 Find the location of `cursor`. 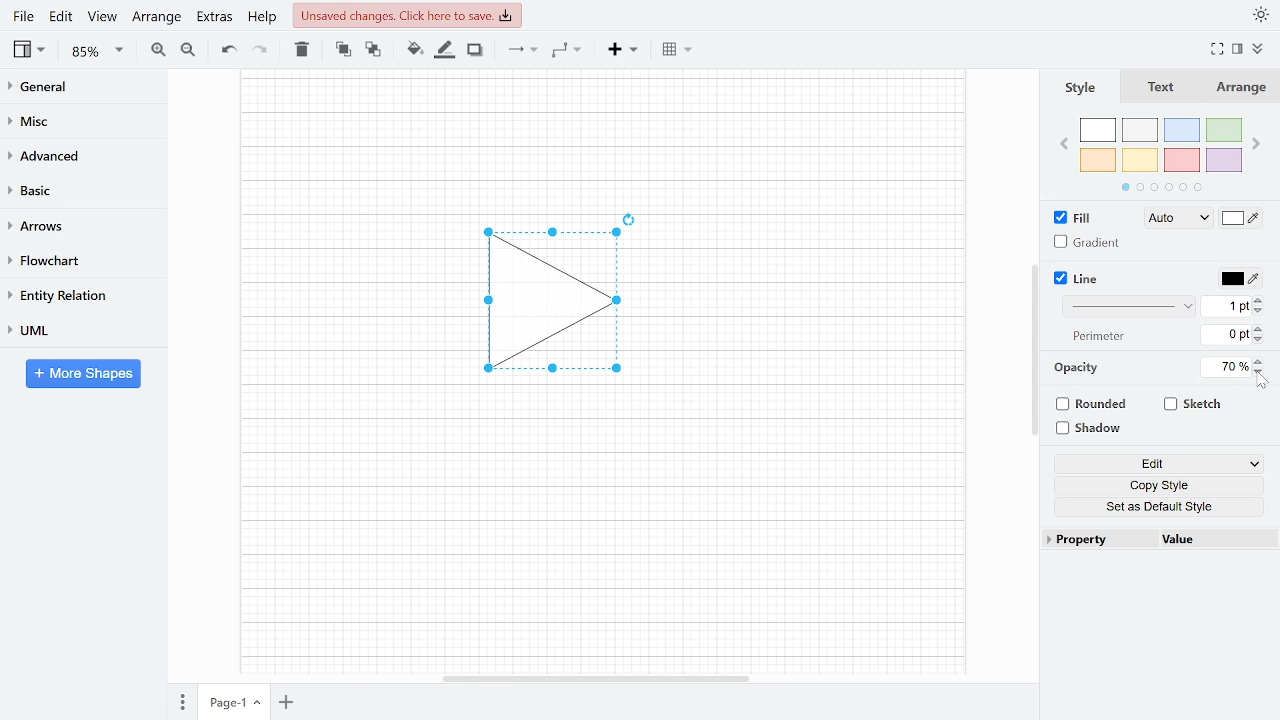

cursor is located at coordinates (1264, 383).